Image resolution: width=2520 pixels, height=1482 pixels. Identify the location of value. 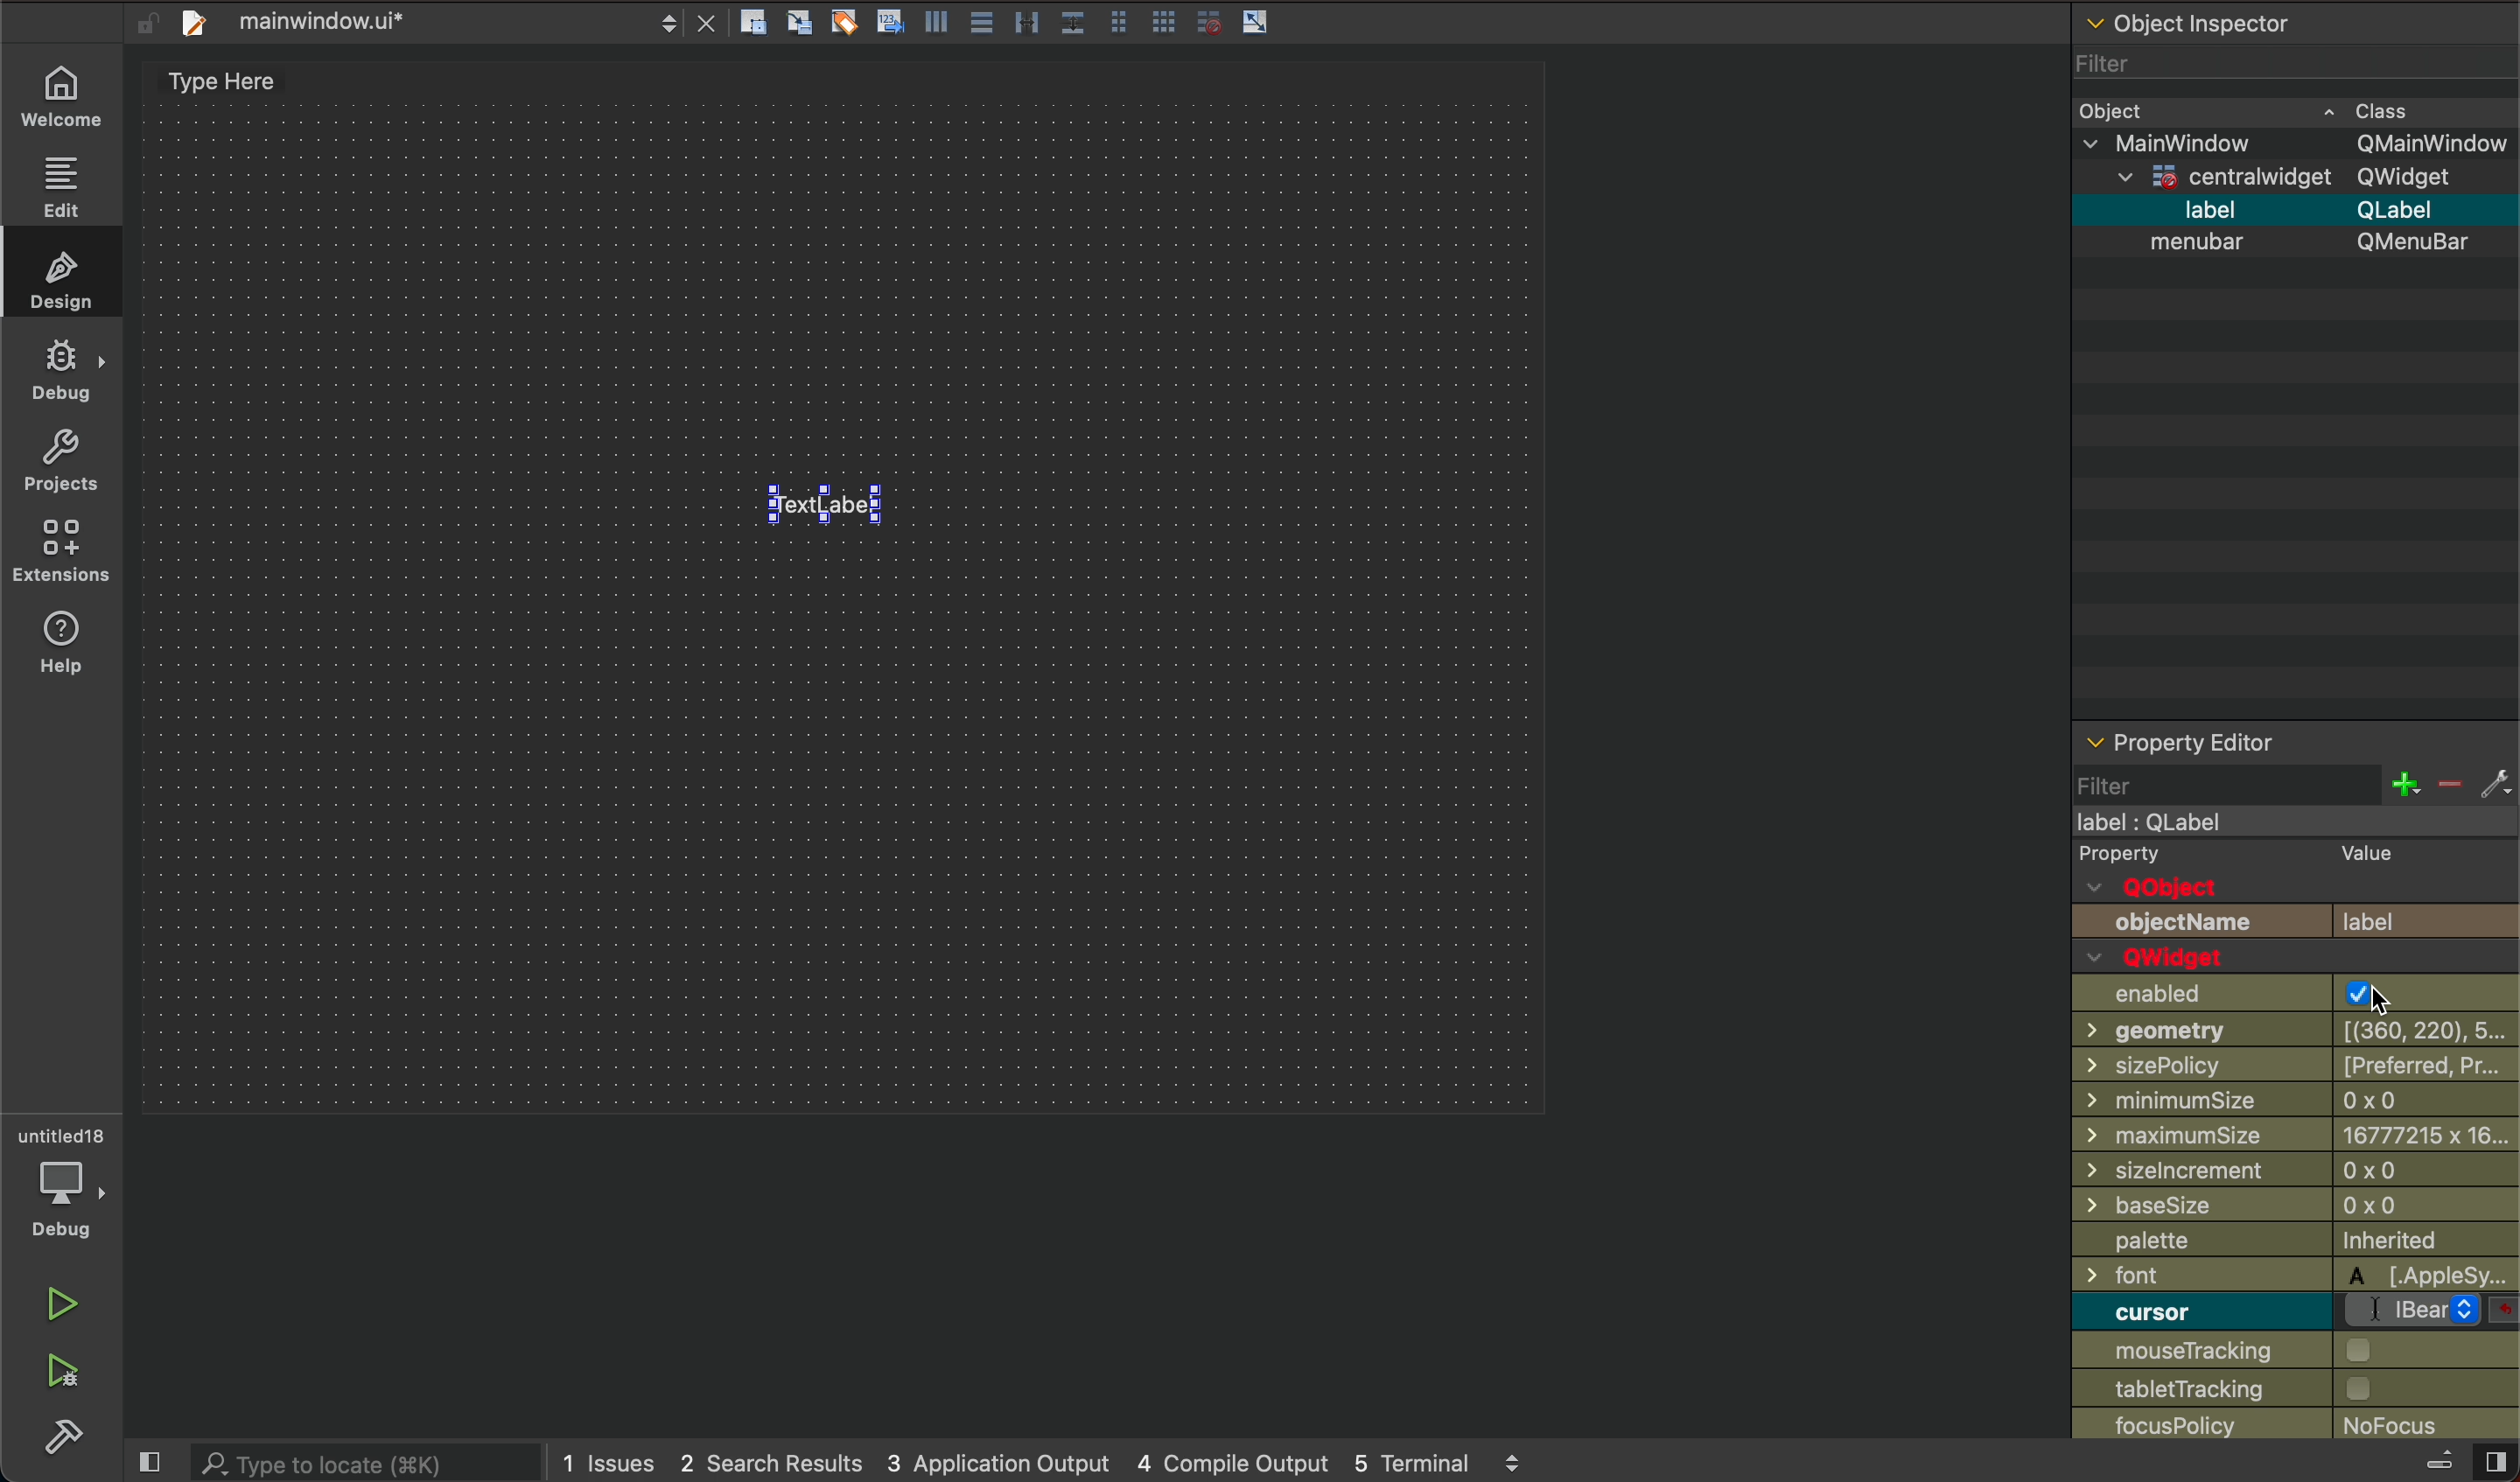
(2385, 854).